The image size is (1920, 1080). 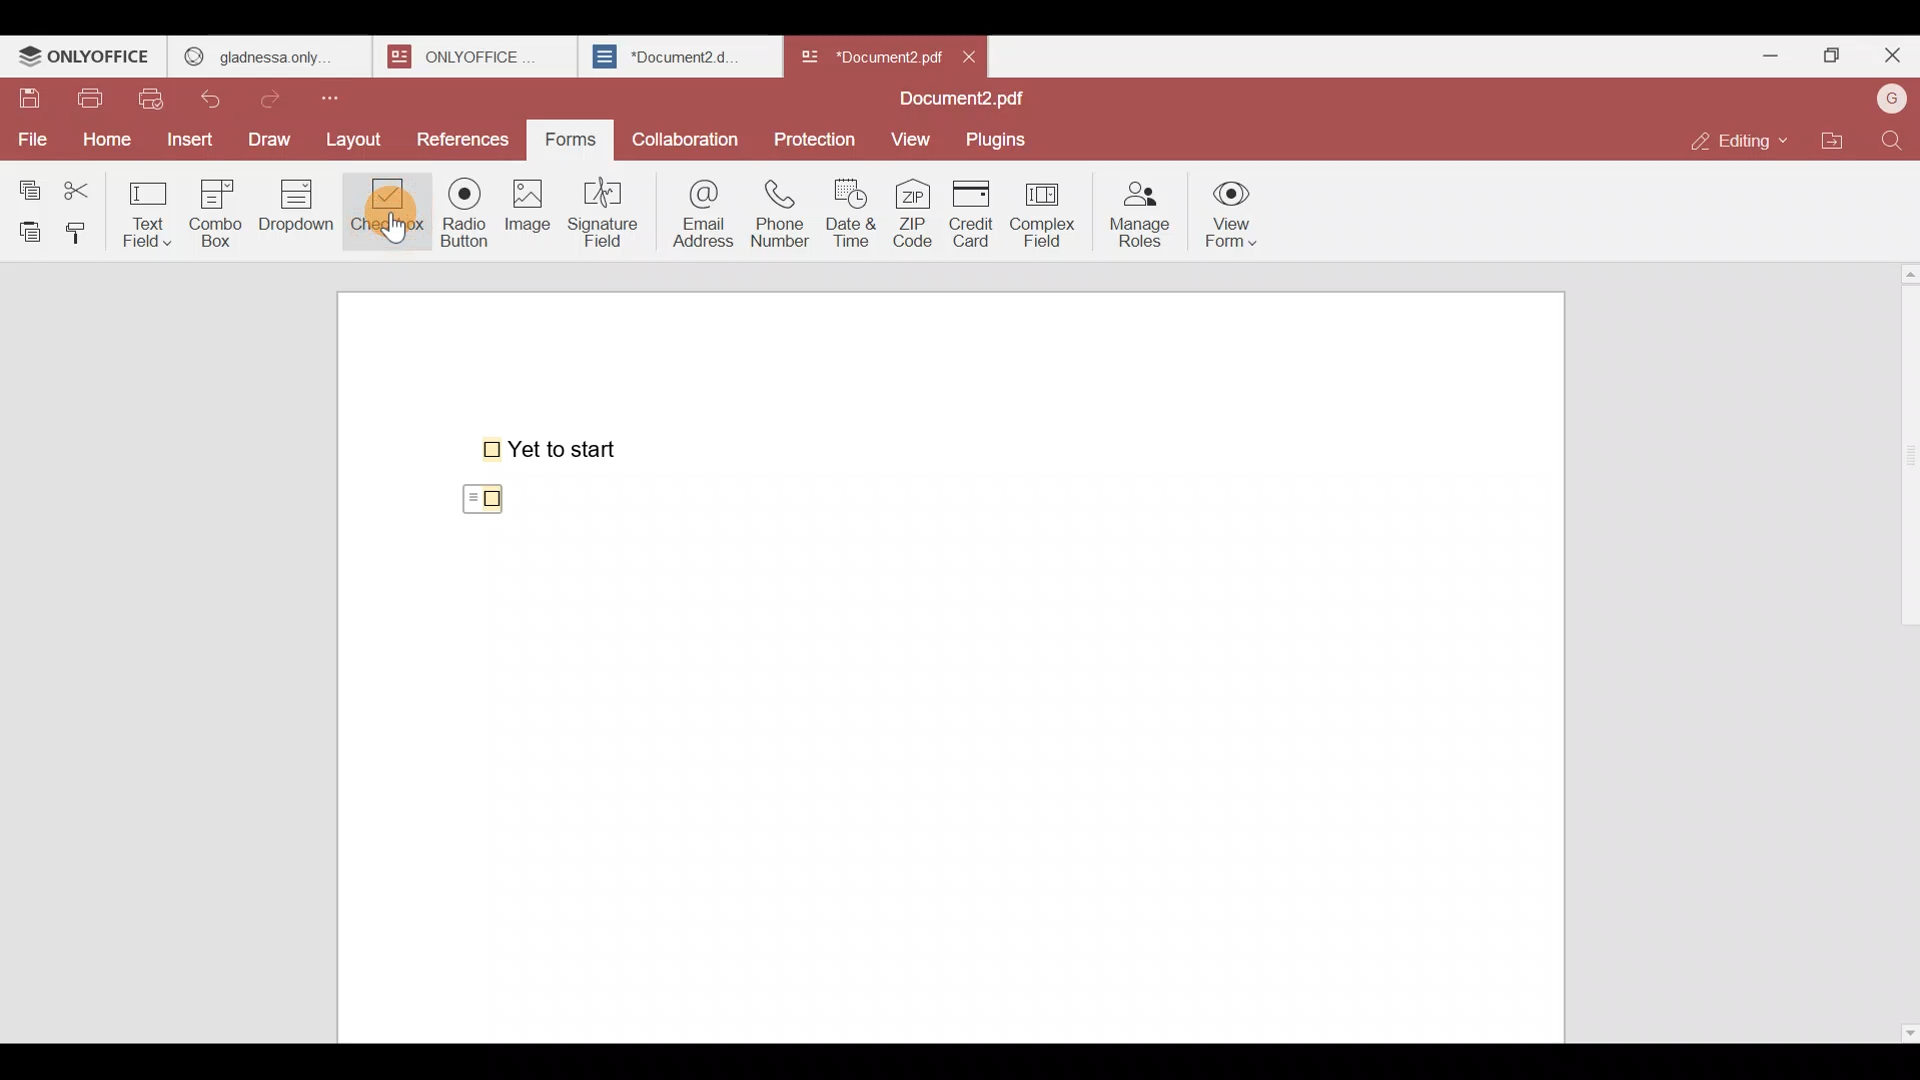 I want to click on Collaboration, so click(x=687, y=134).